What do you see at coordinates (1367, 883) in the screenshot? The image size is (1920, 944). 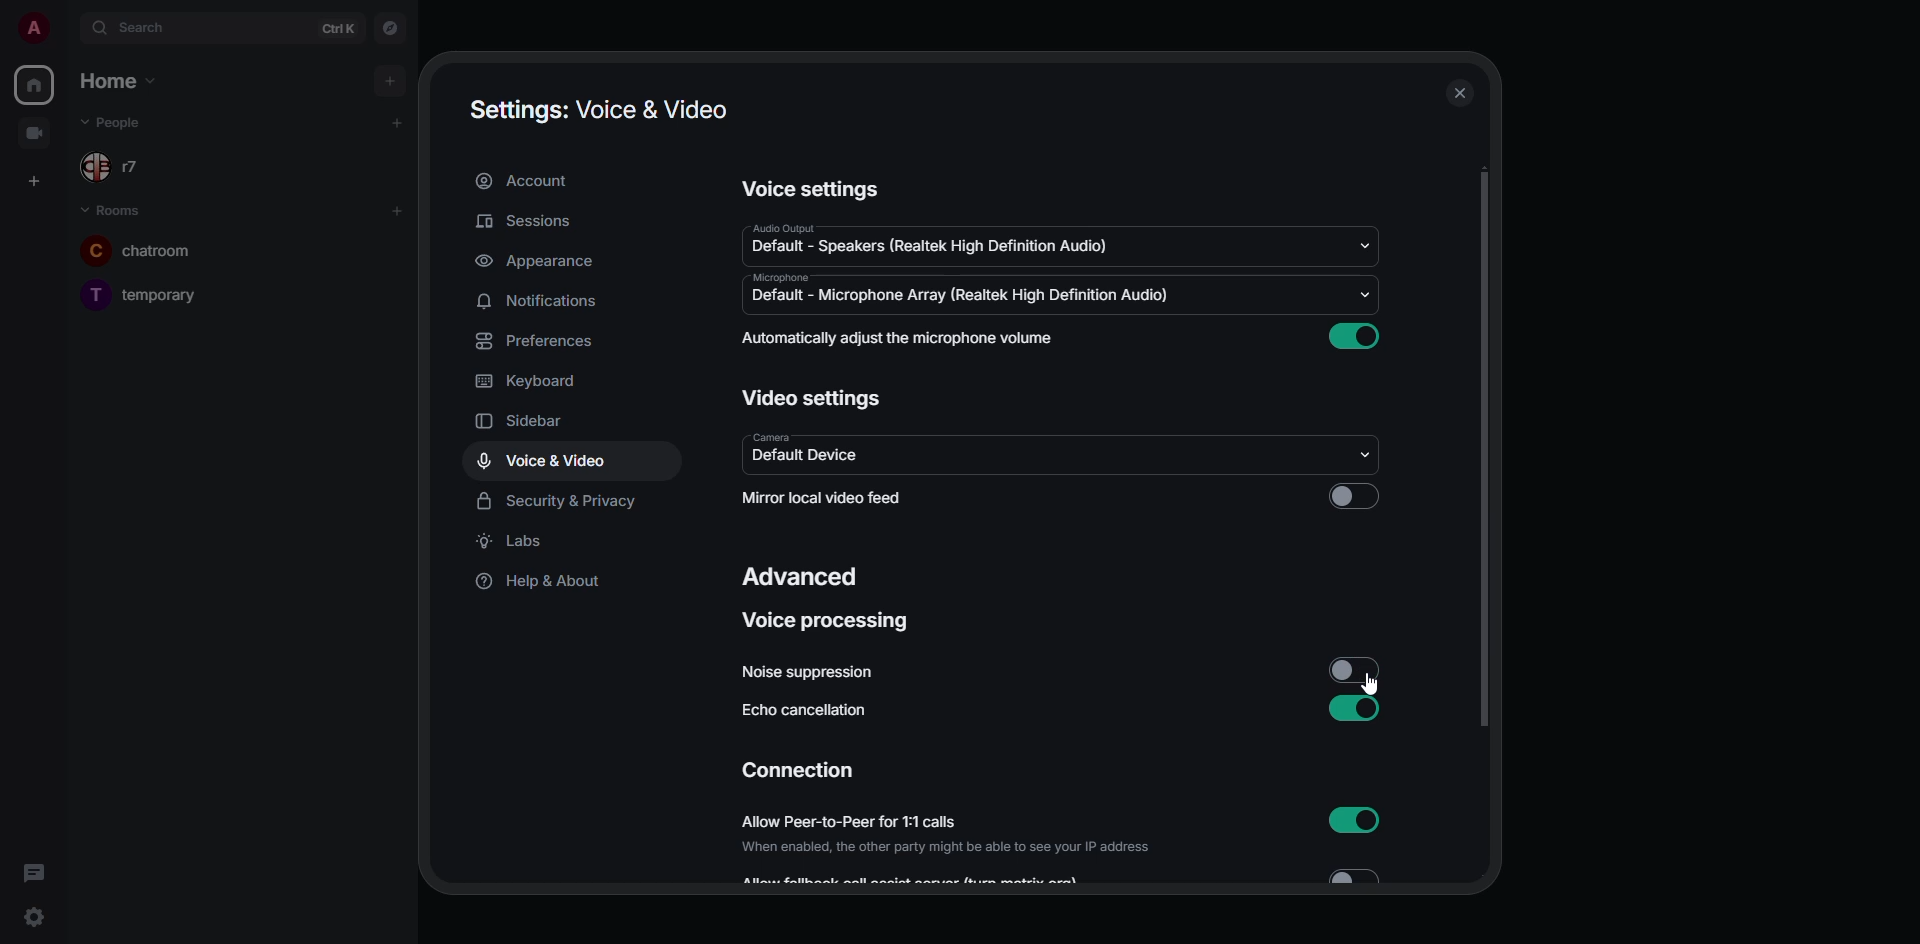 I see `toggle` at bounding box center [1367, 883].